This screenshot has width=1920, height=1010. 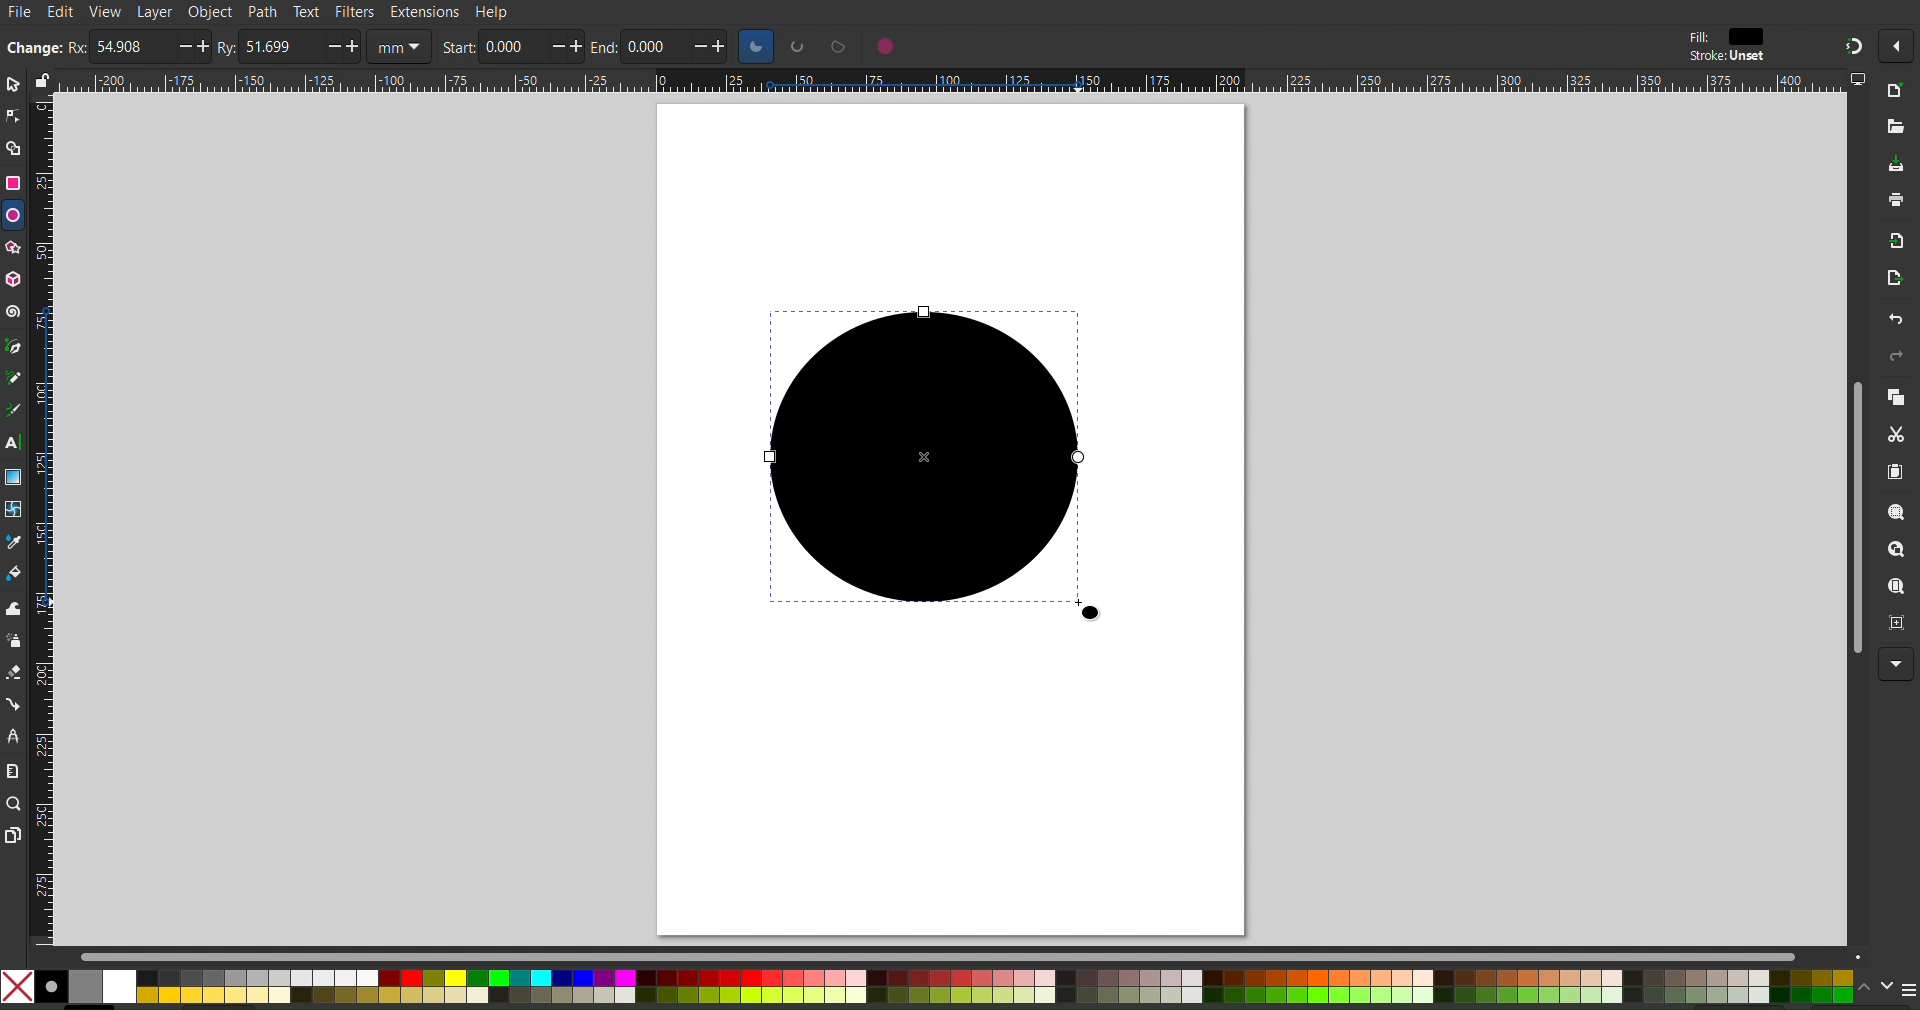 What do you see at coordinates (341, 46) in the screenshot?
I see `increase/decrease` at bounding box center [341, 46].